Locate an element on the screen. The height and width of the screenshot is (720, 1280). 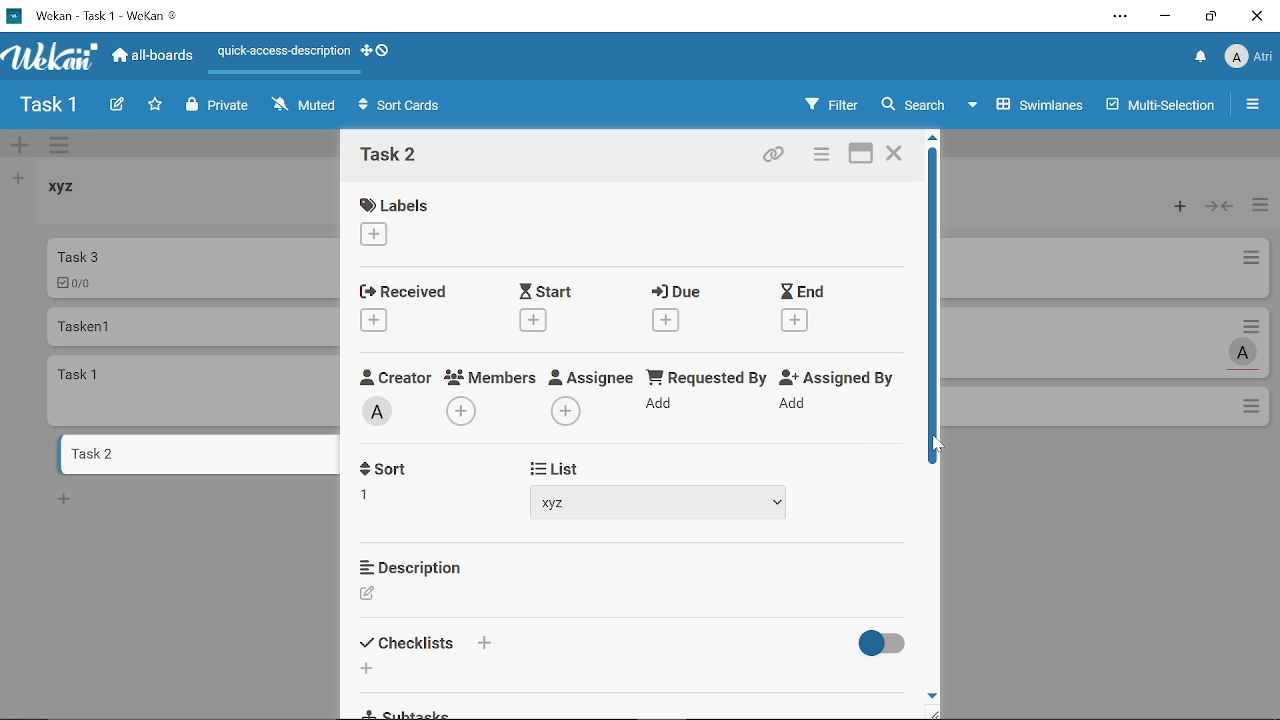
Subtasks is located at coordinates (408, 715).